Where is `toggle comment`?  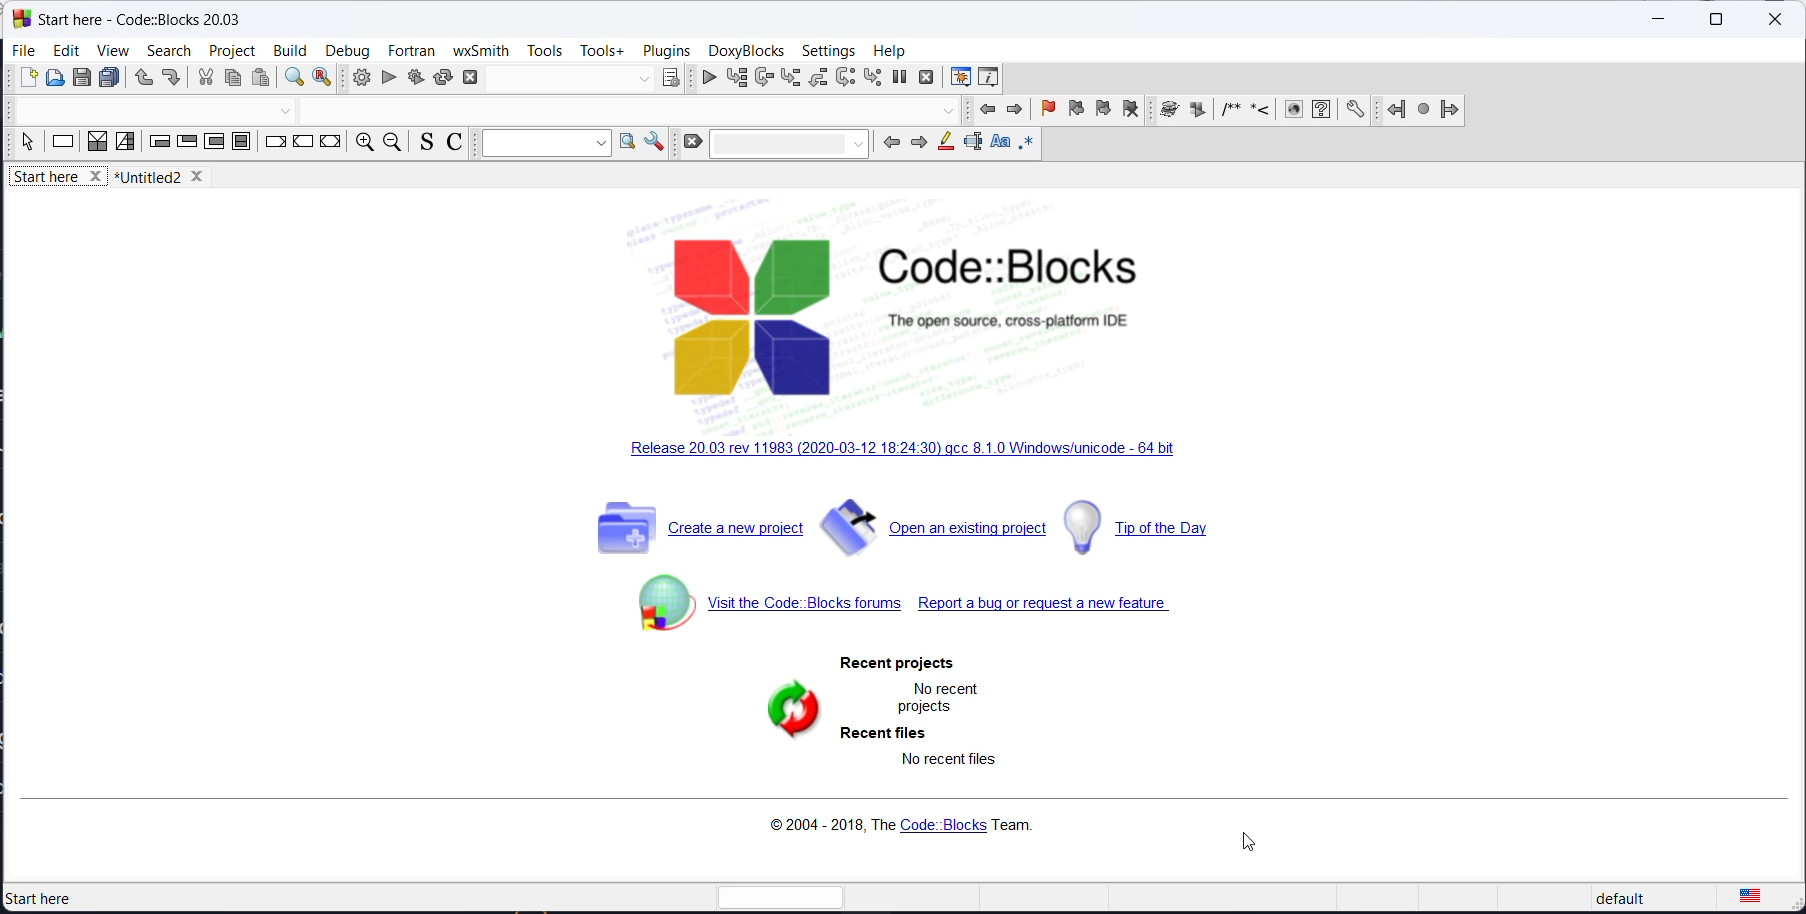 toggle comment is located at coordinates (457, 145).